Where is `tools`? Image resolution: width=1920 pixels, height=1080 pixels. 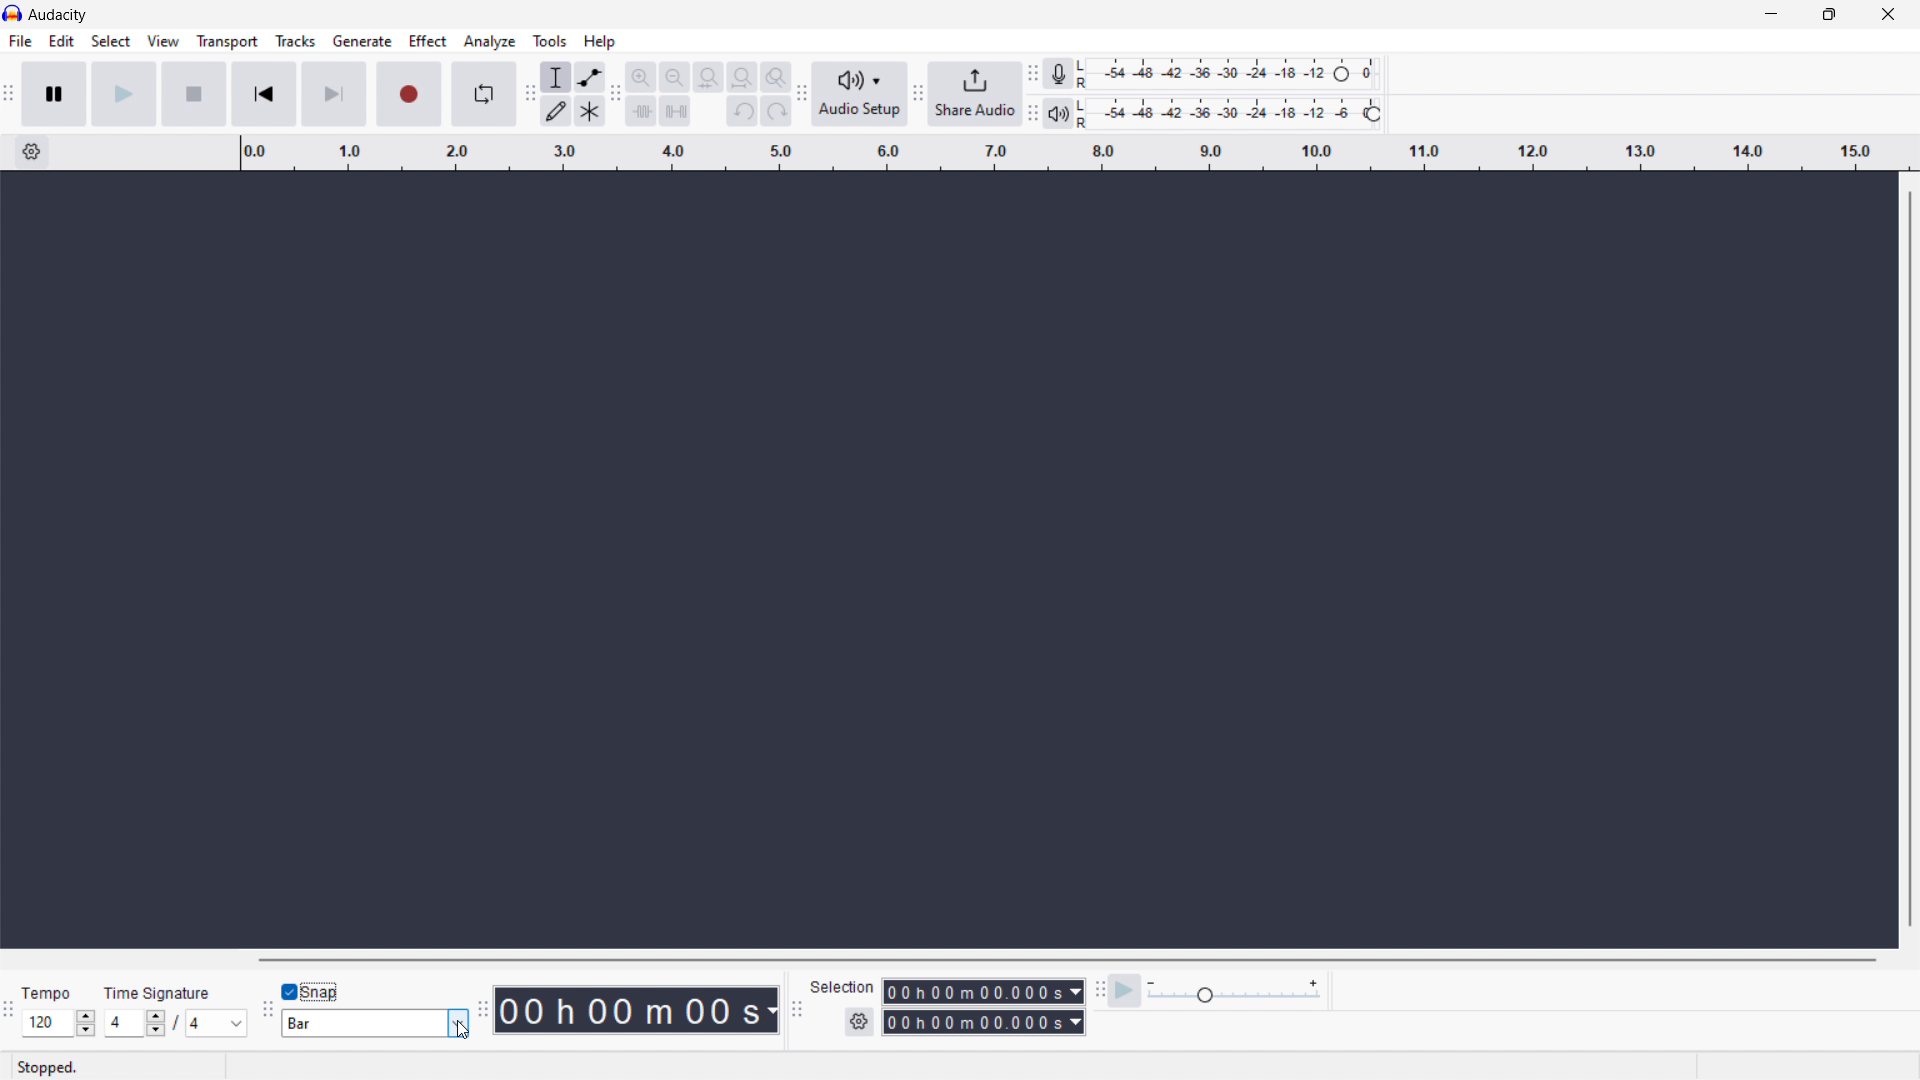
tools is located at coordinates (550, 40).